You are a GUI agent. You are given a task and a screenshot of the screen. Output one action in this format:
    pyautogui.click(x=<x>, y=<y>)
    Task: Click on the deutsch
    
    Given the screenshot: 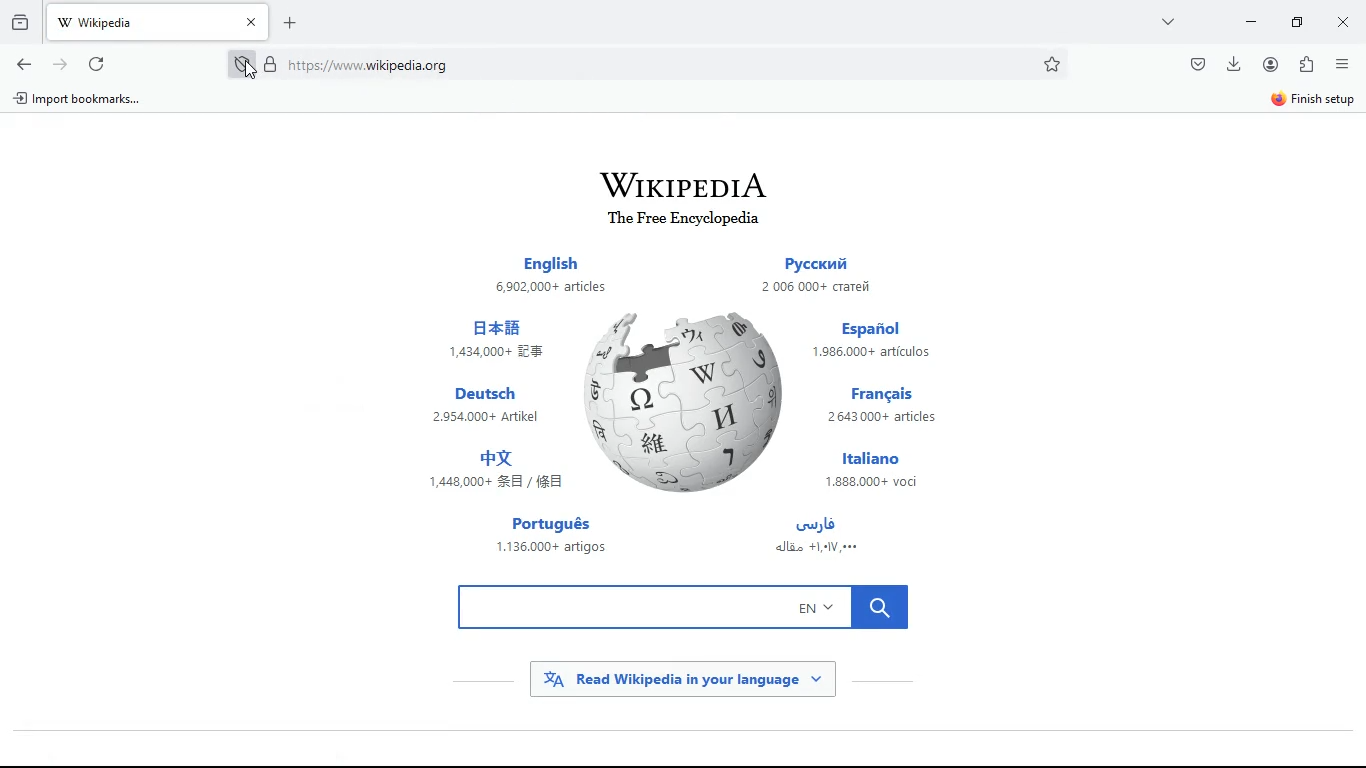 What is the action you would take?
    pyautogui.click(x=487, y=407)
    